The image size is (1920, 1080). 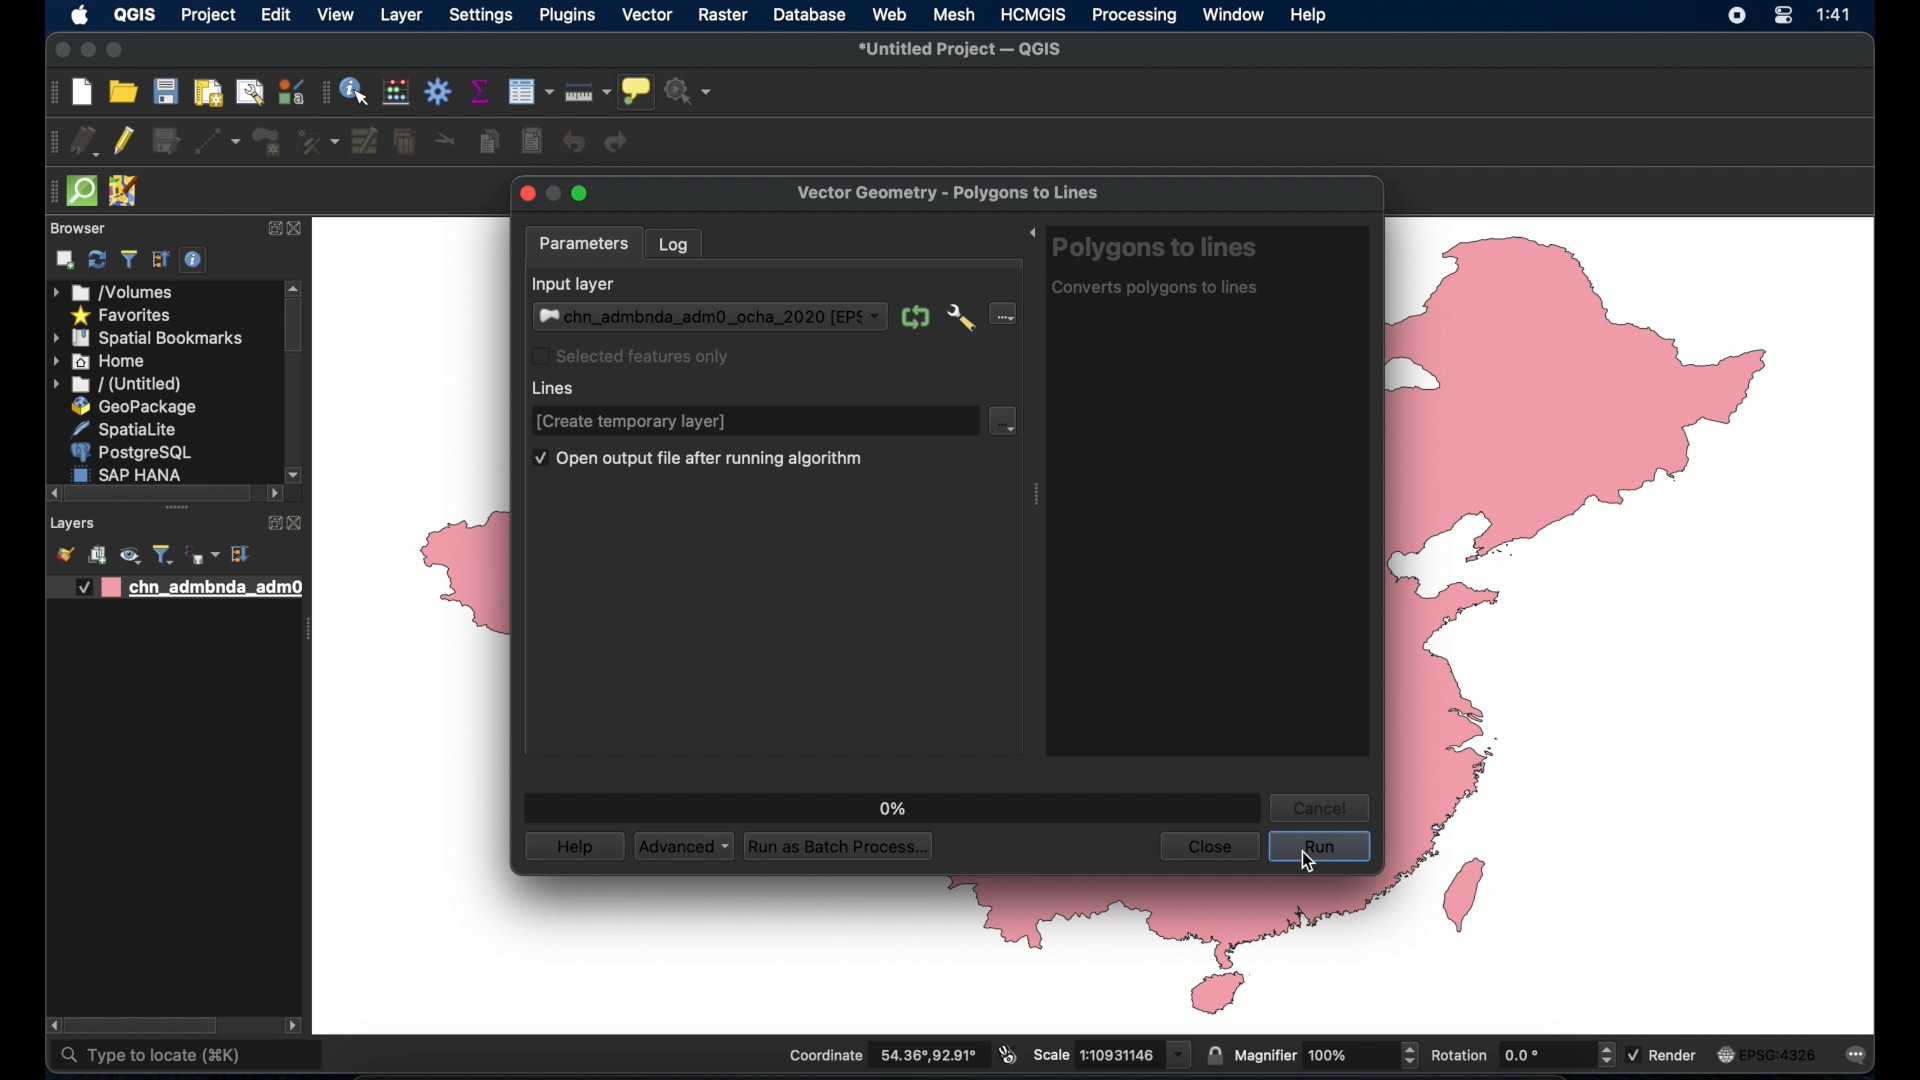 I want to click on project, so click(x=209, y=17).